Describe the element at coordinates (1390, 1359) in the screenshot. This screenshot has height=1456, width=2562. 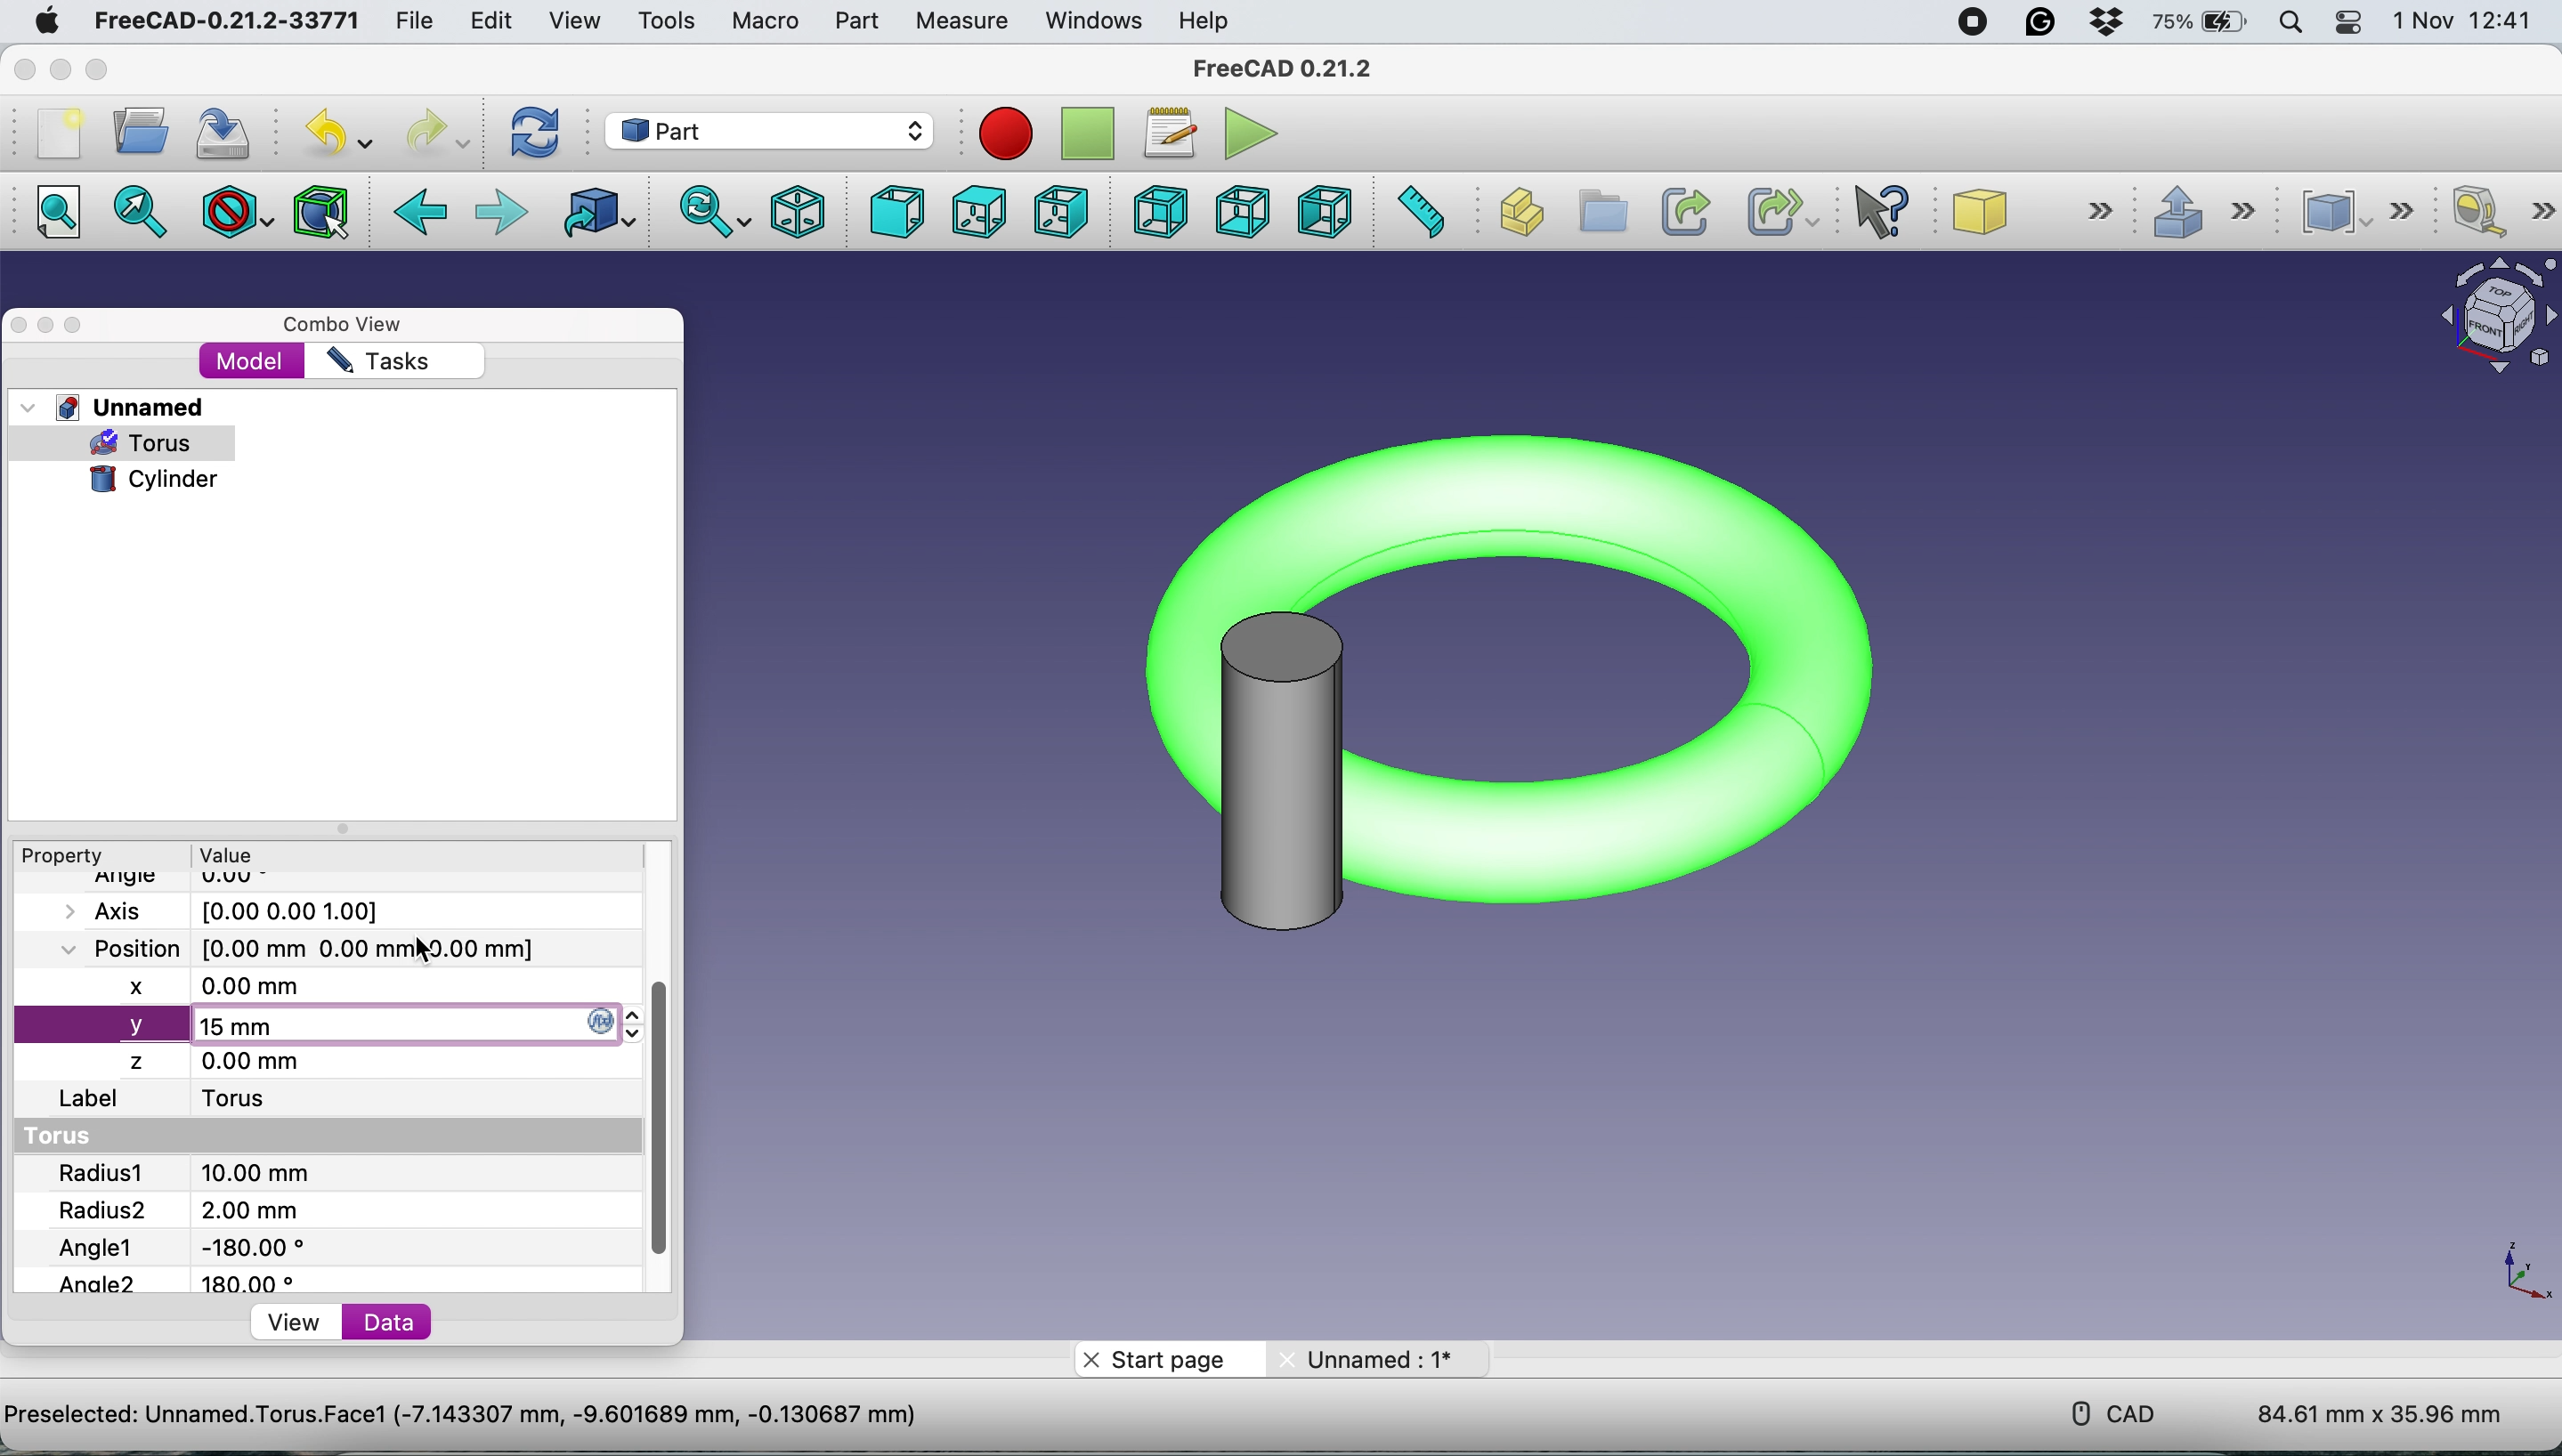
I see `unnamed` at that location.